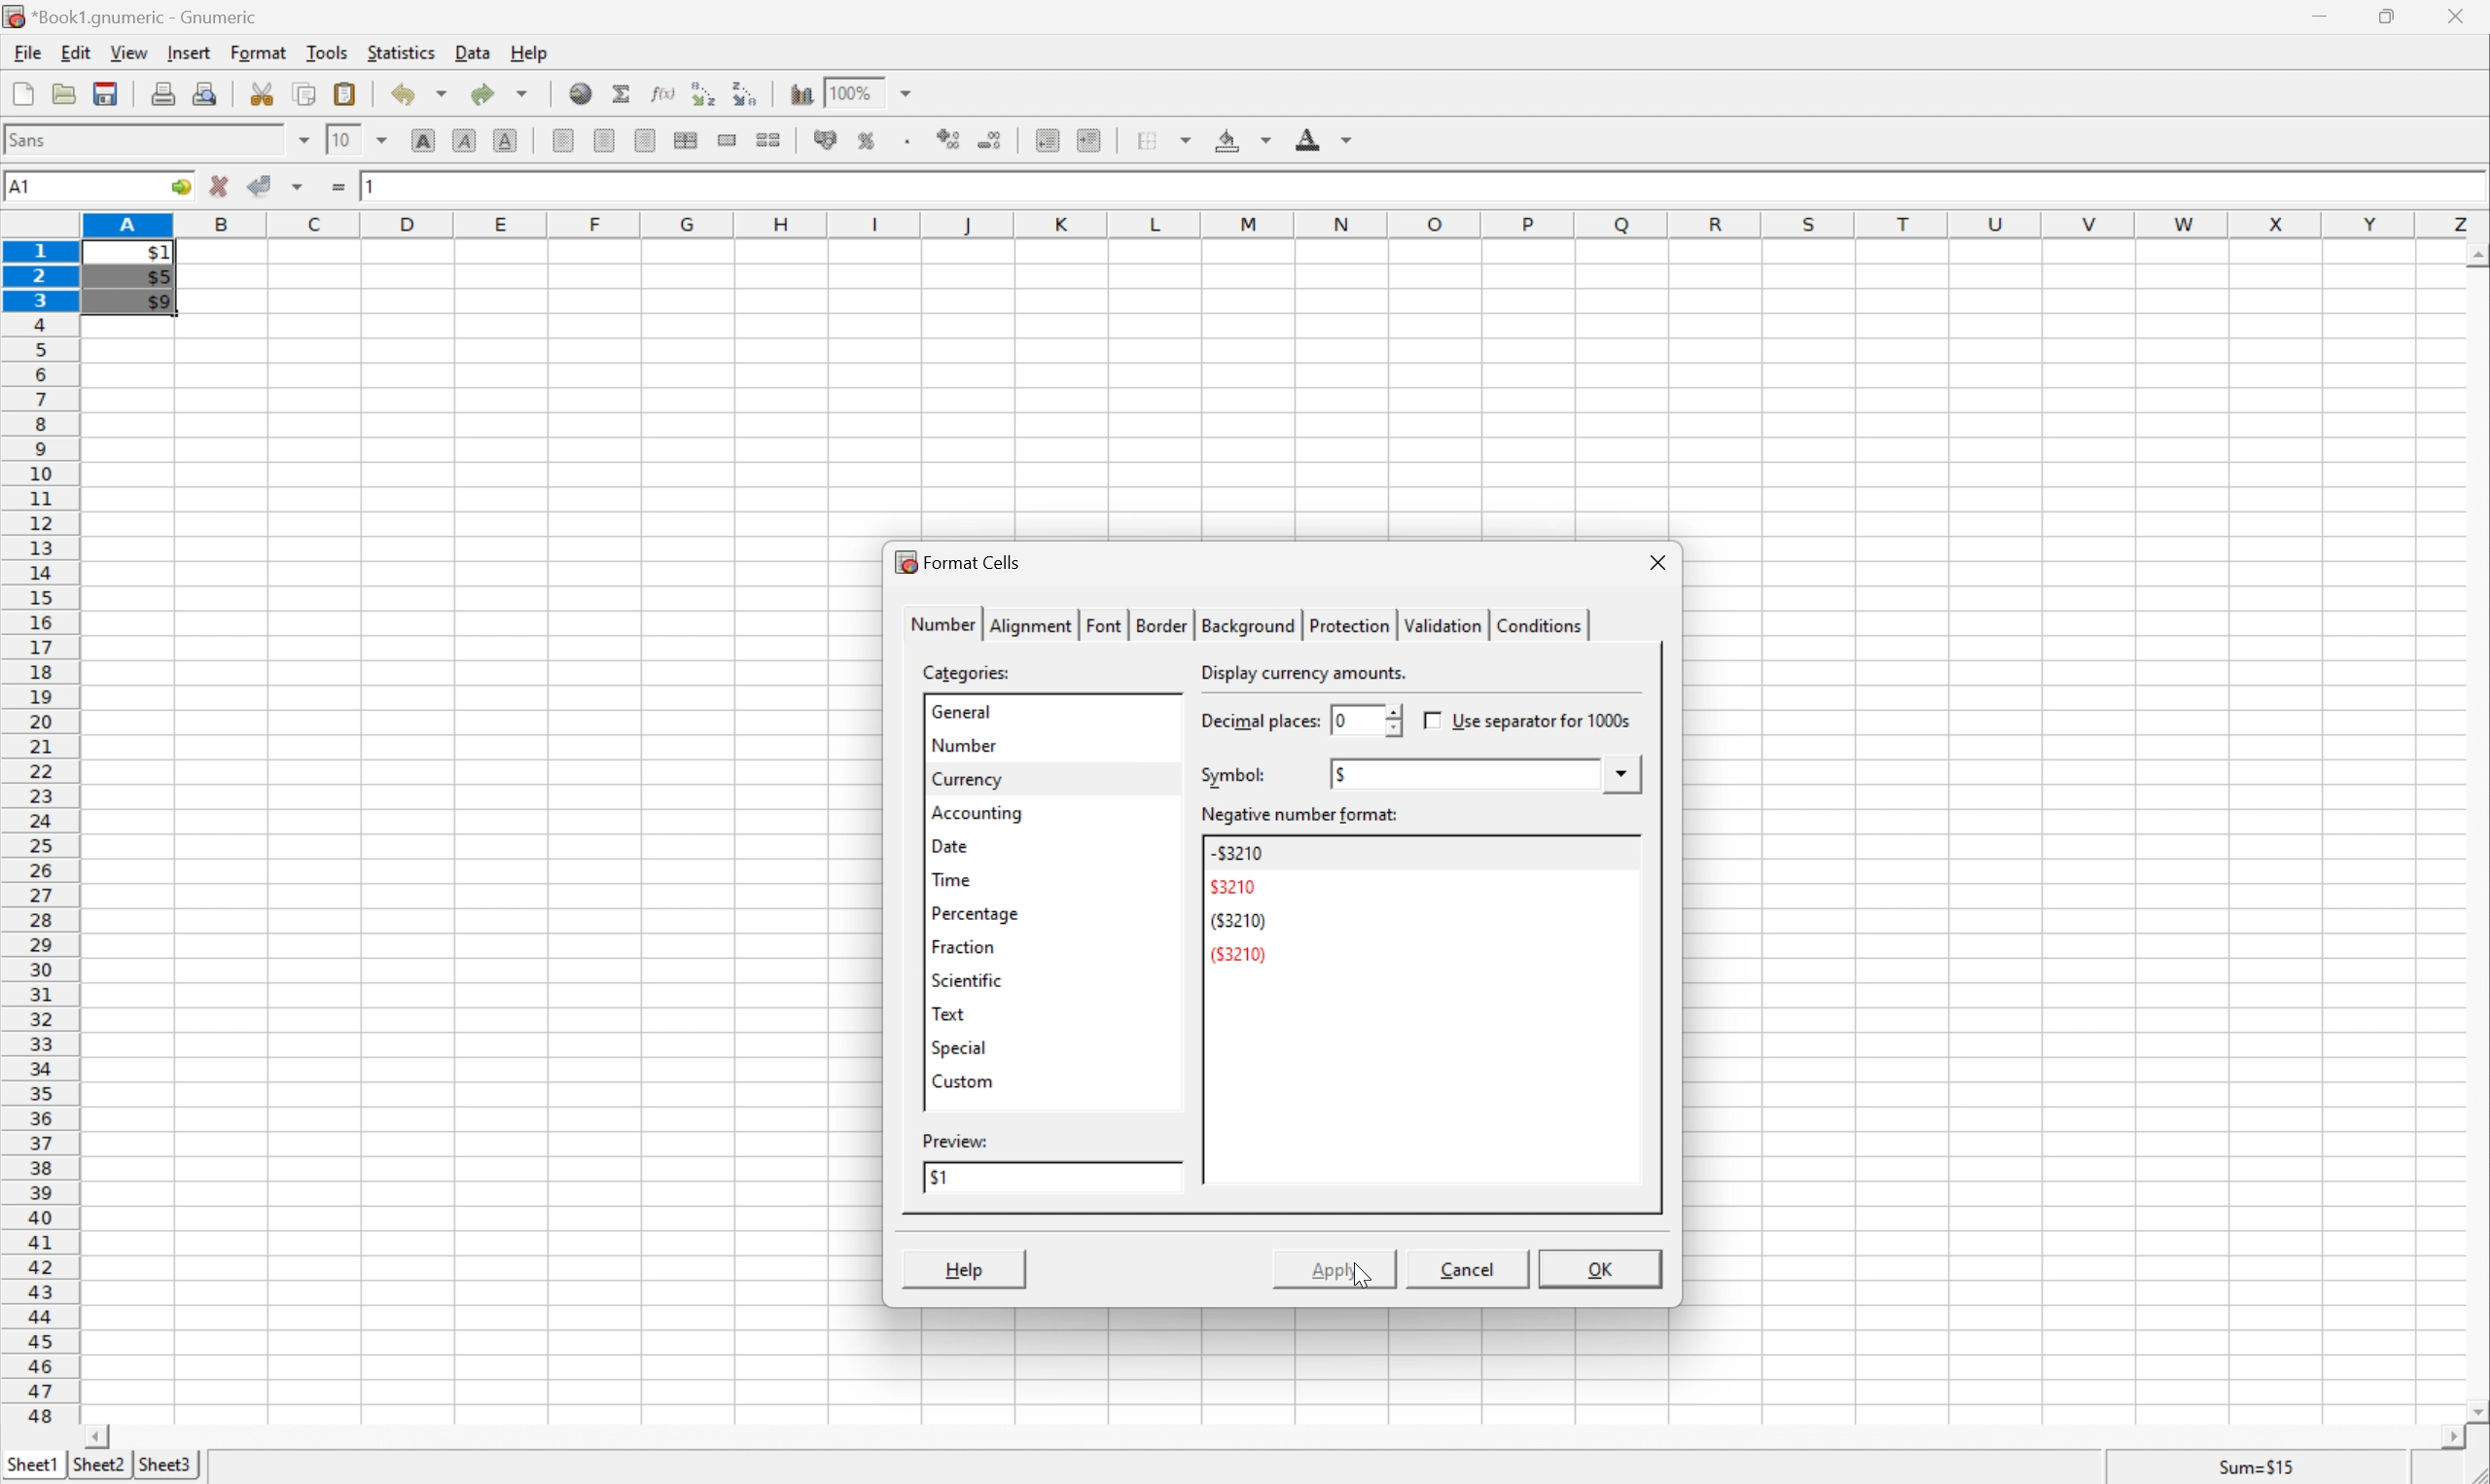 Image resolution: width=2490 pixels, height=1484 pixels. What do you see at coordinates (148, 251) in the screenshot?
I see `$1` at bounding box center [148, 251].